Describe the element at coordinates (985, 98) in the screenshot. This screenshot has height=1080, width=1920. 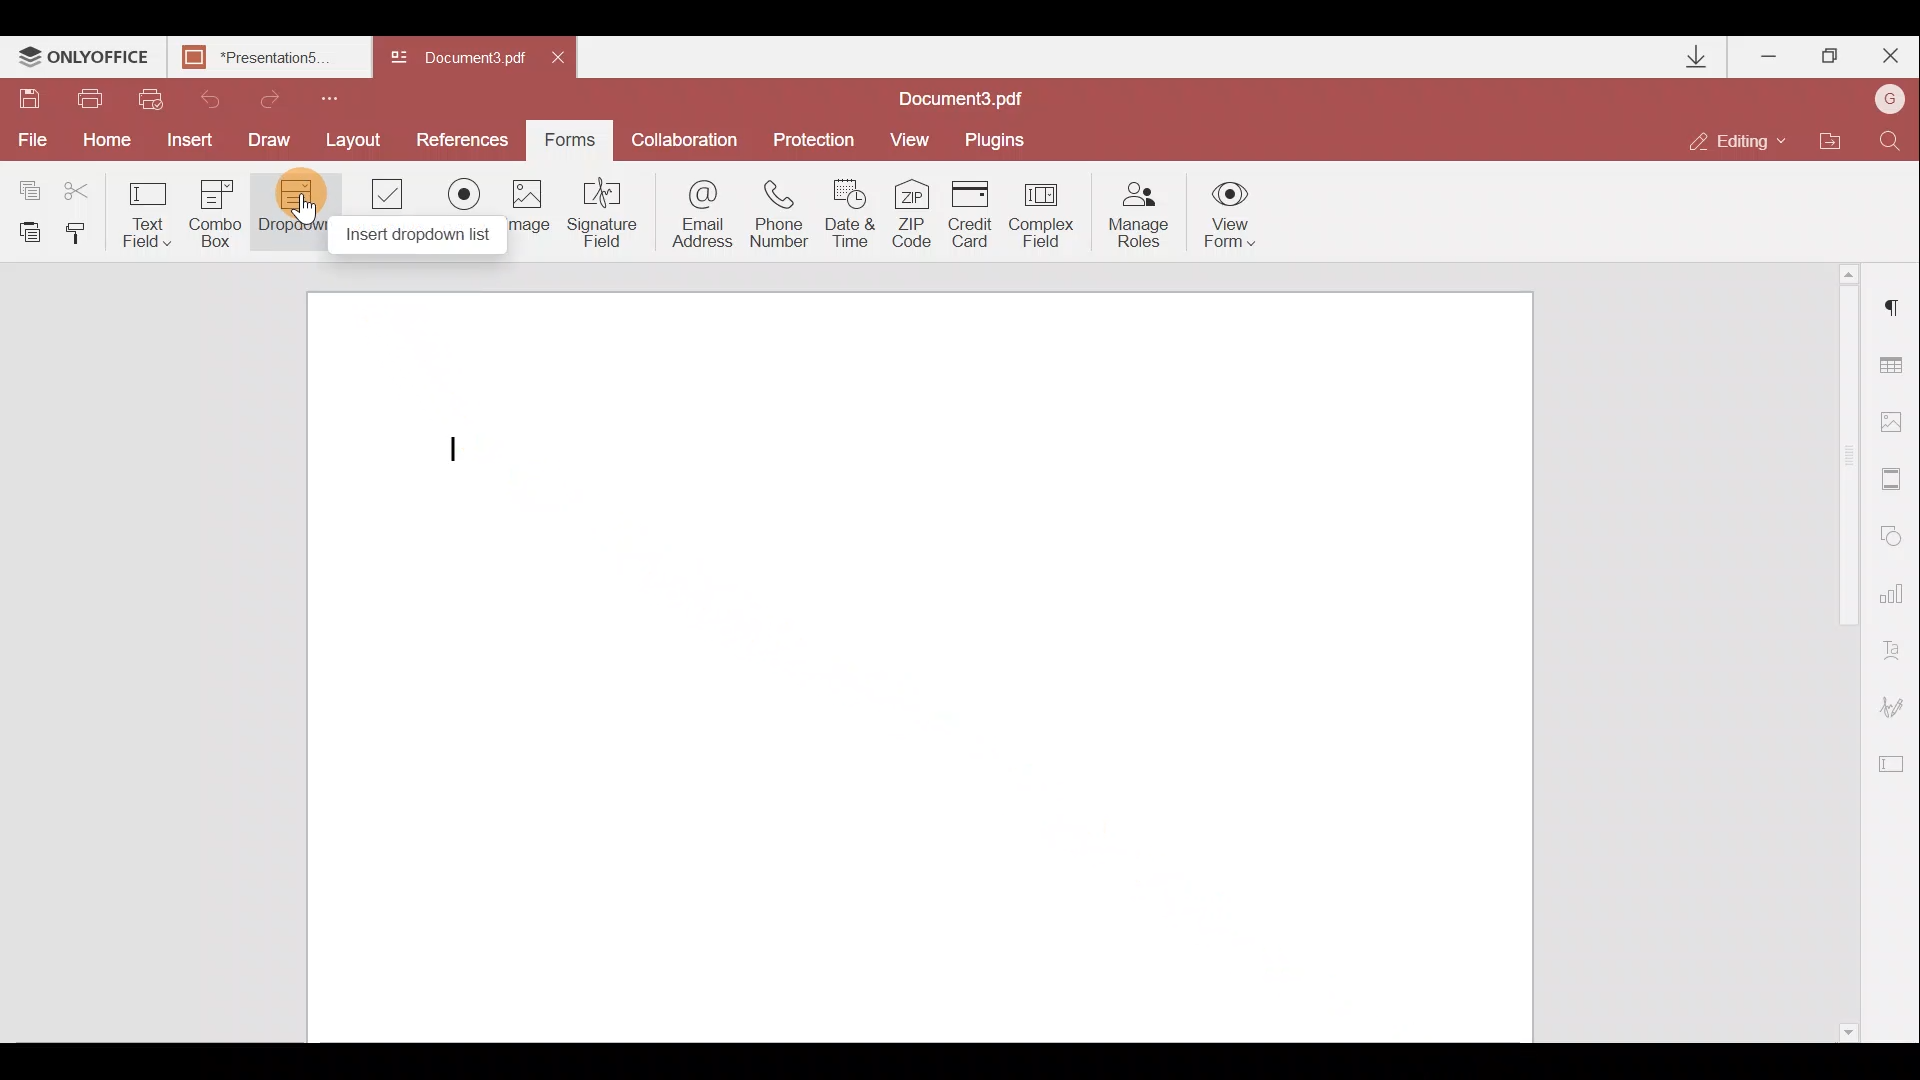
I see `Document3.pdf` at that location.